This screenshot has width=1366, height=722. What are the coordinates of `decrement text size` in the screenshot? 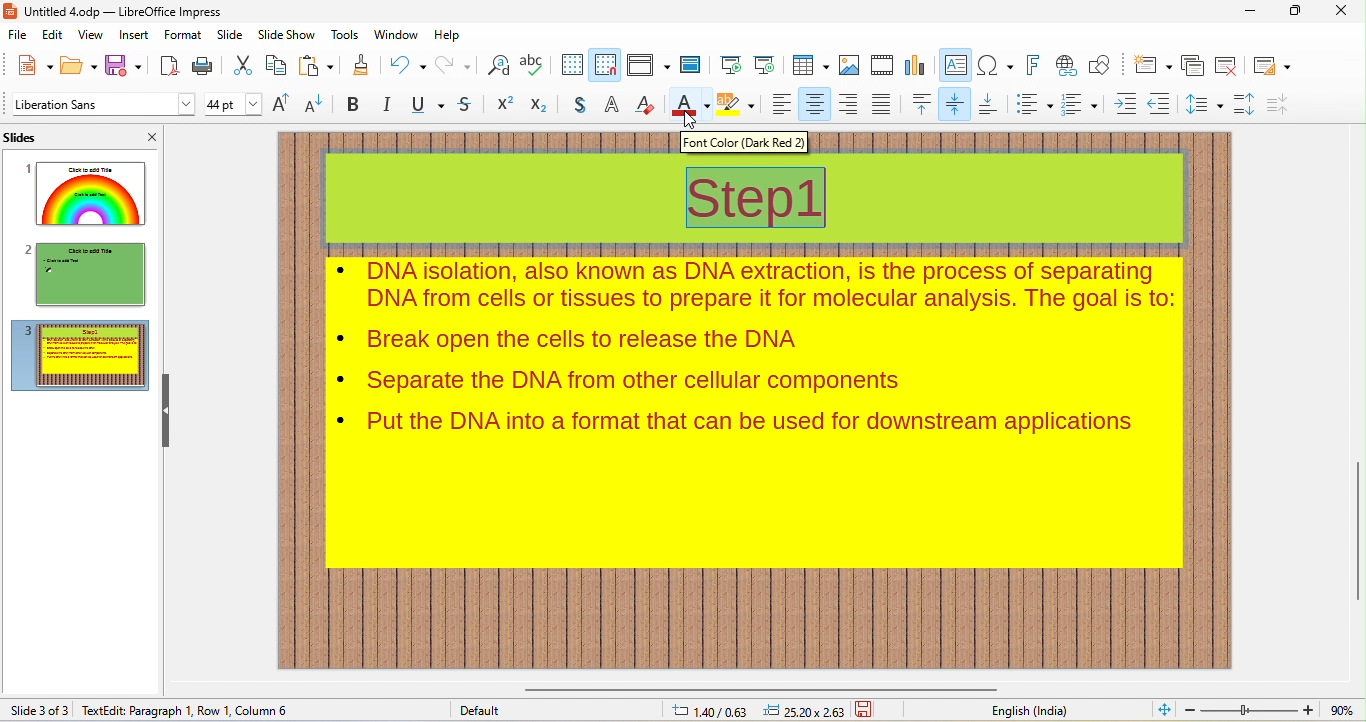 It's located at (314, 105).